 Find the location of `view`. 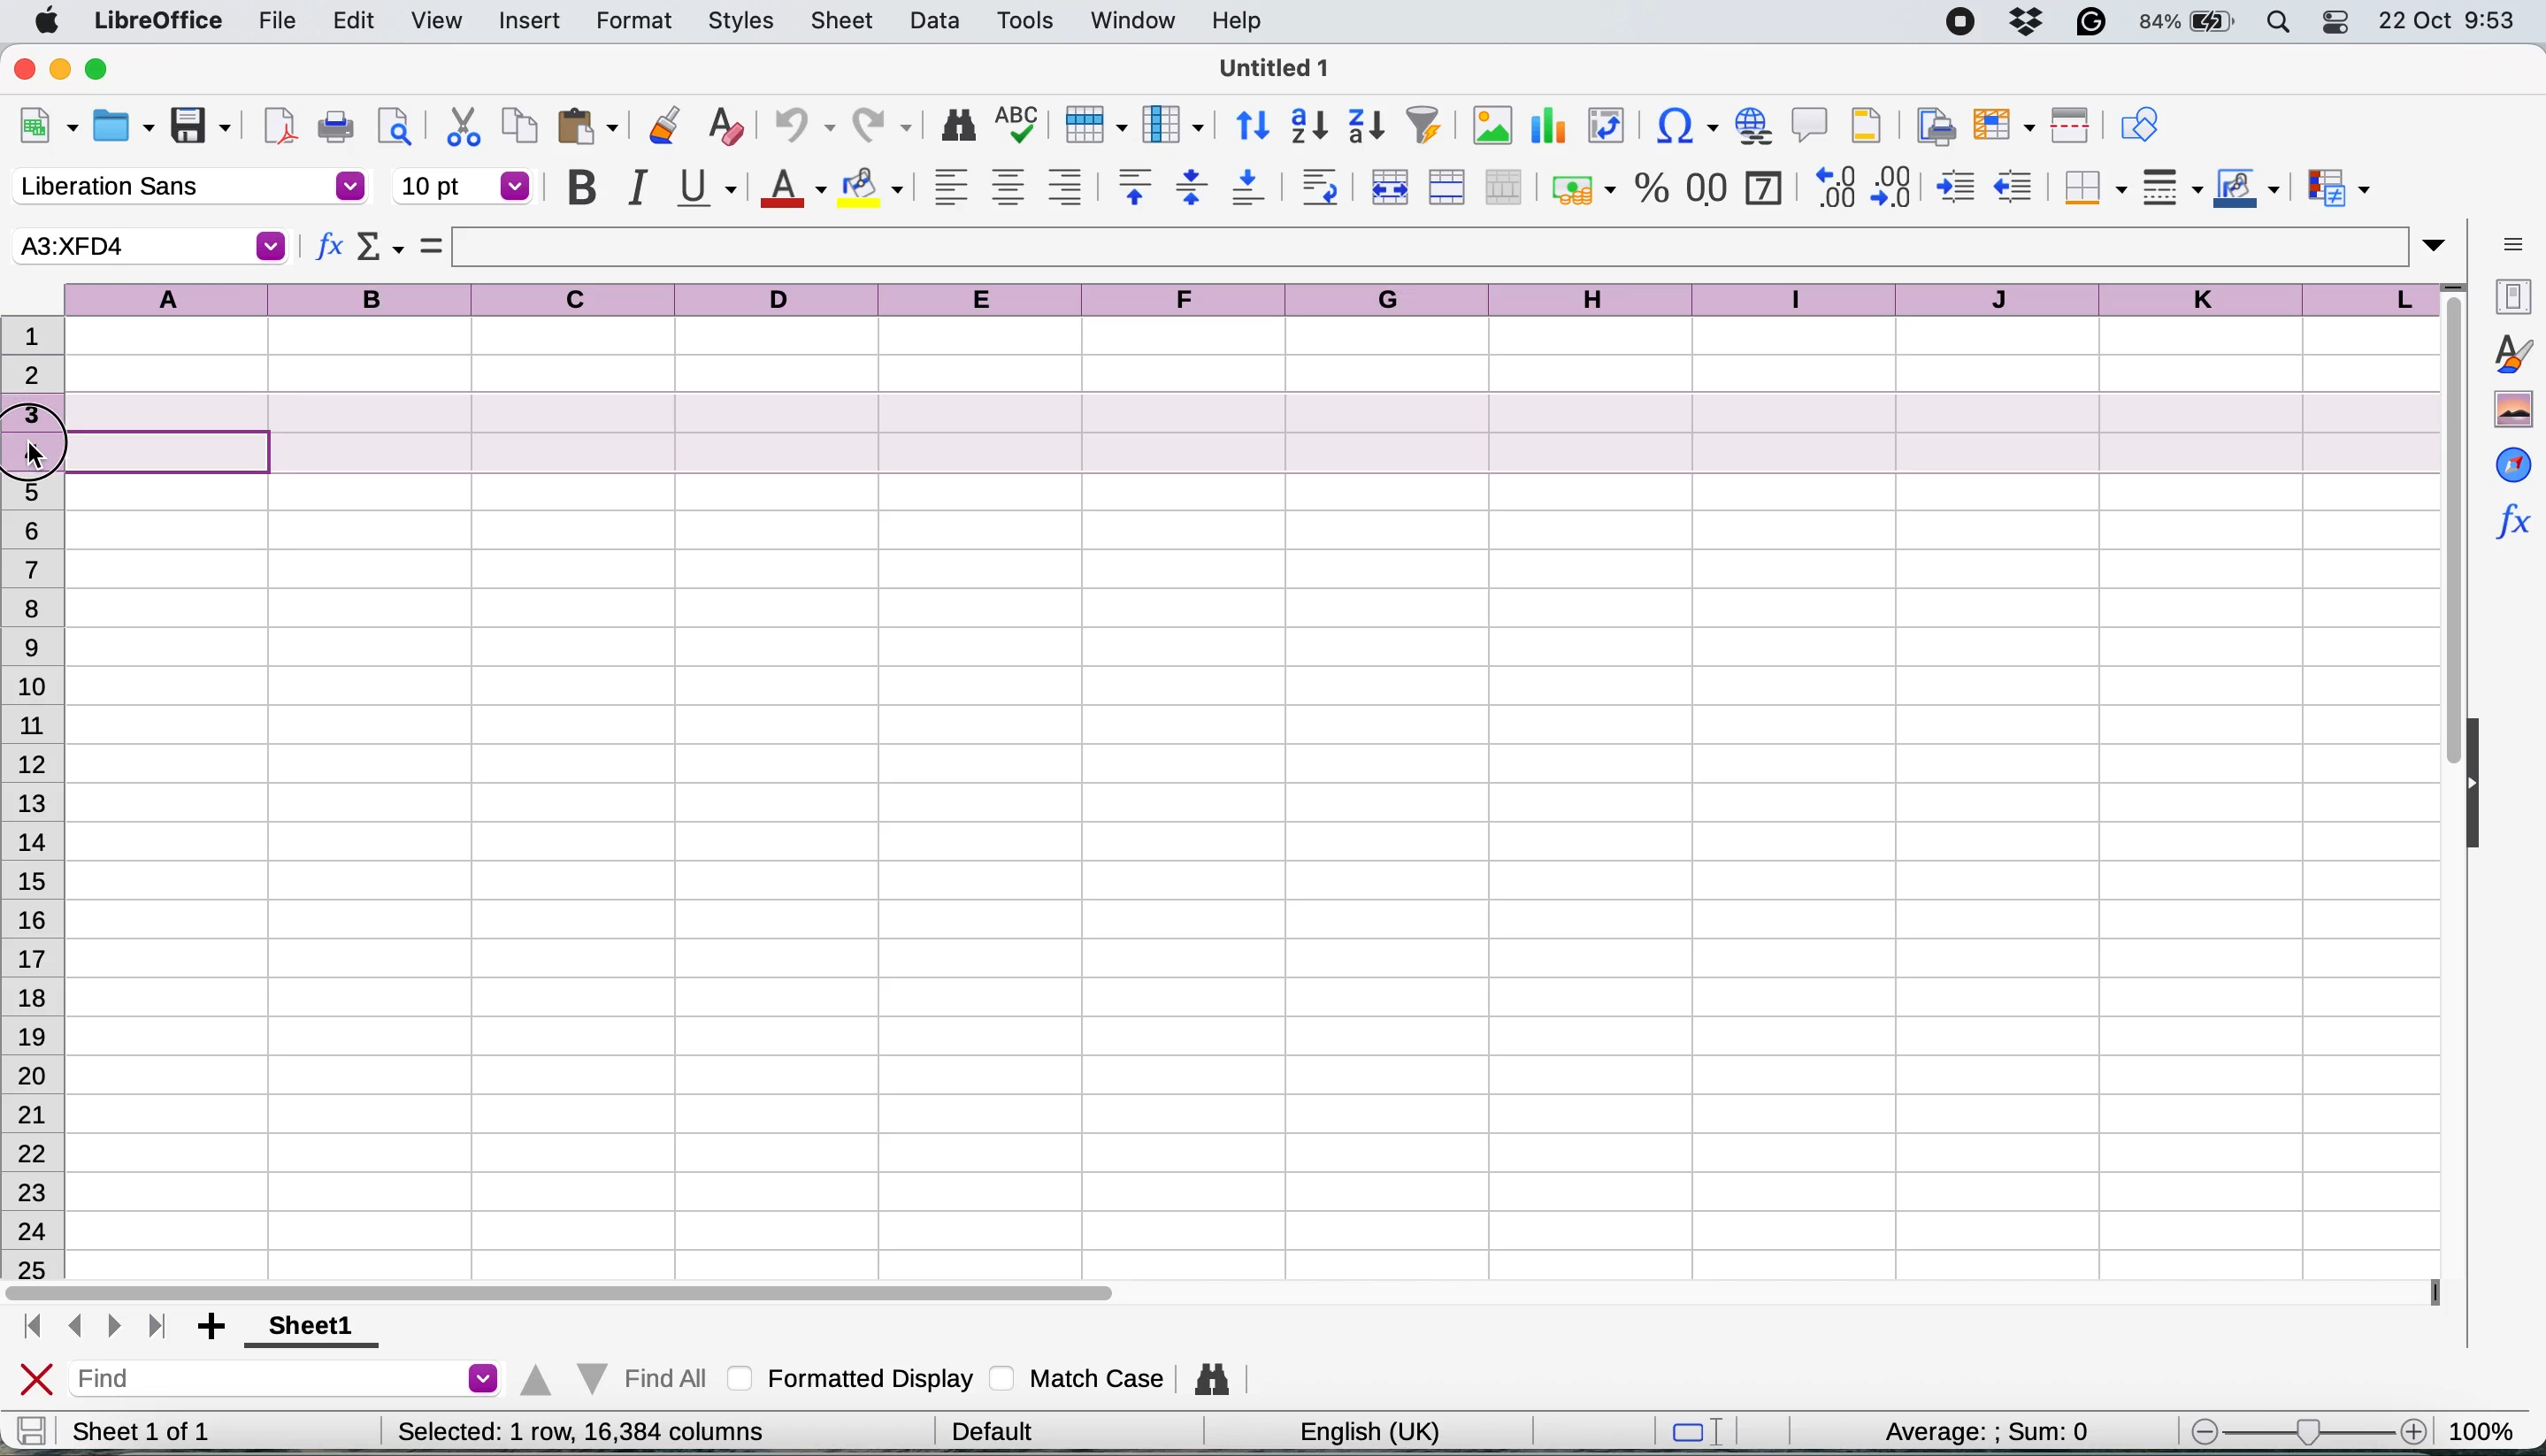

view is located at coordinates (435, 21).